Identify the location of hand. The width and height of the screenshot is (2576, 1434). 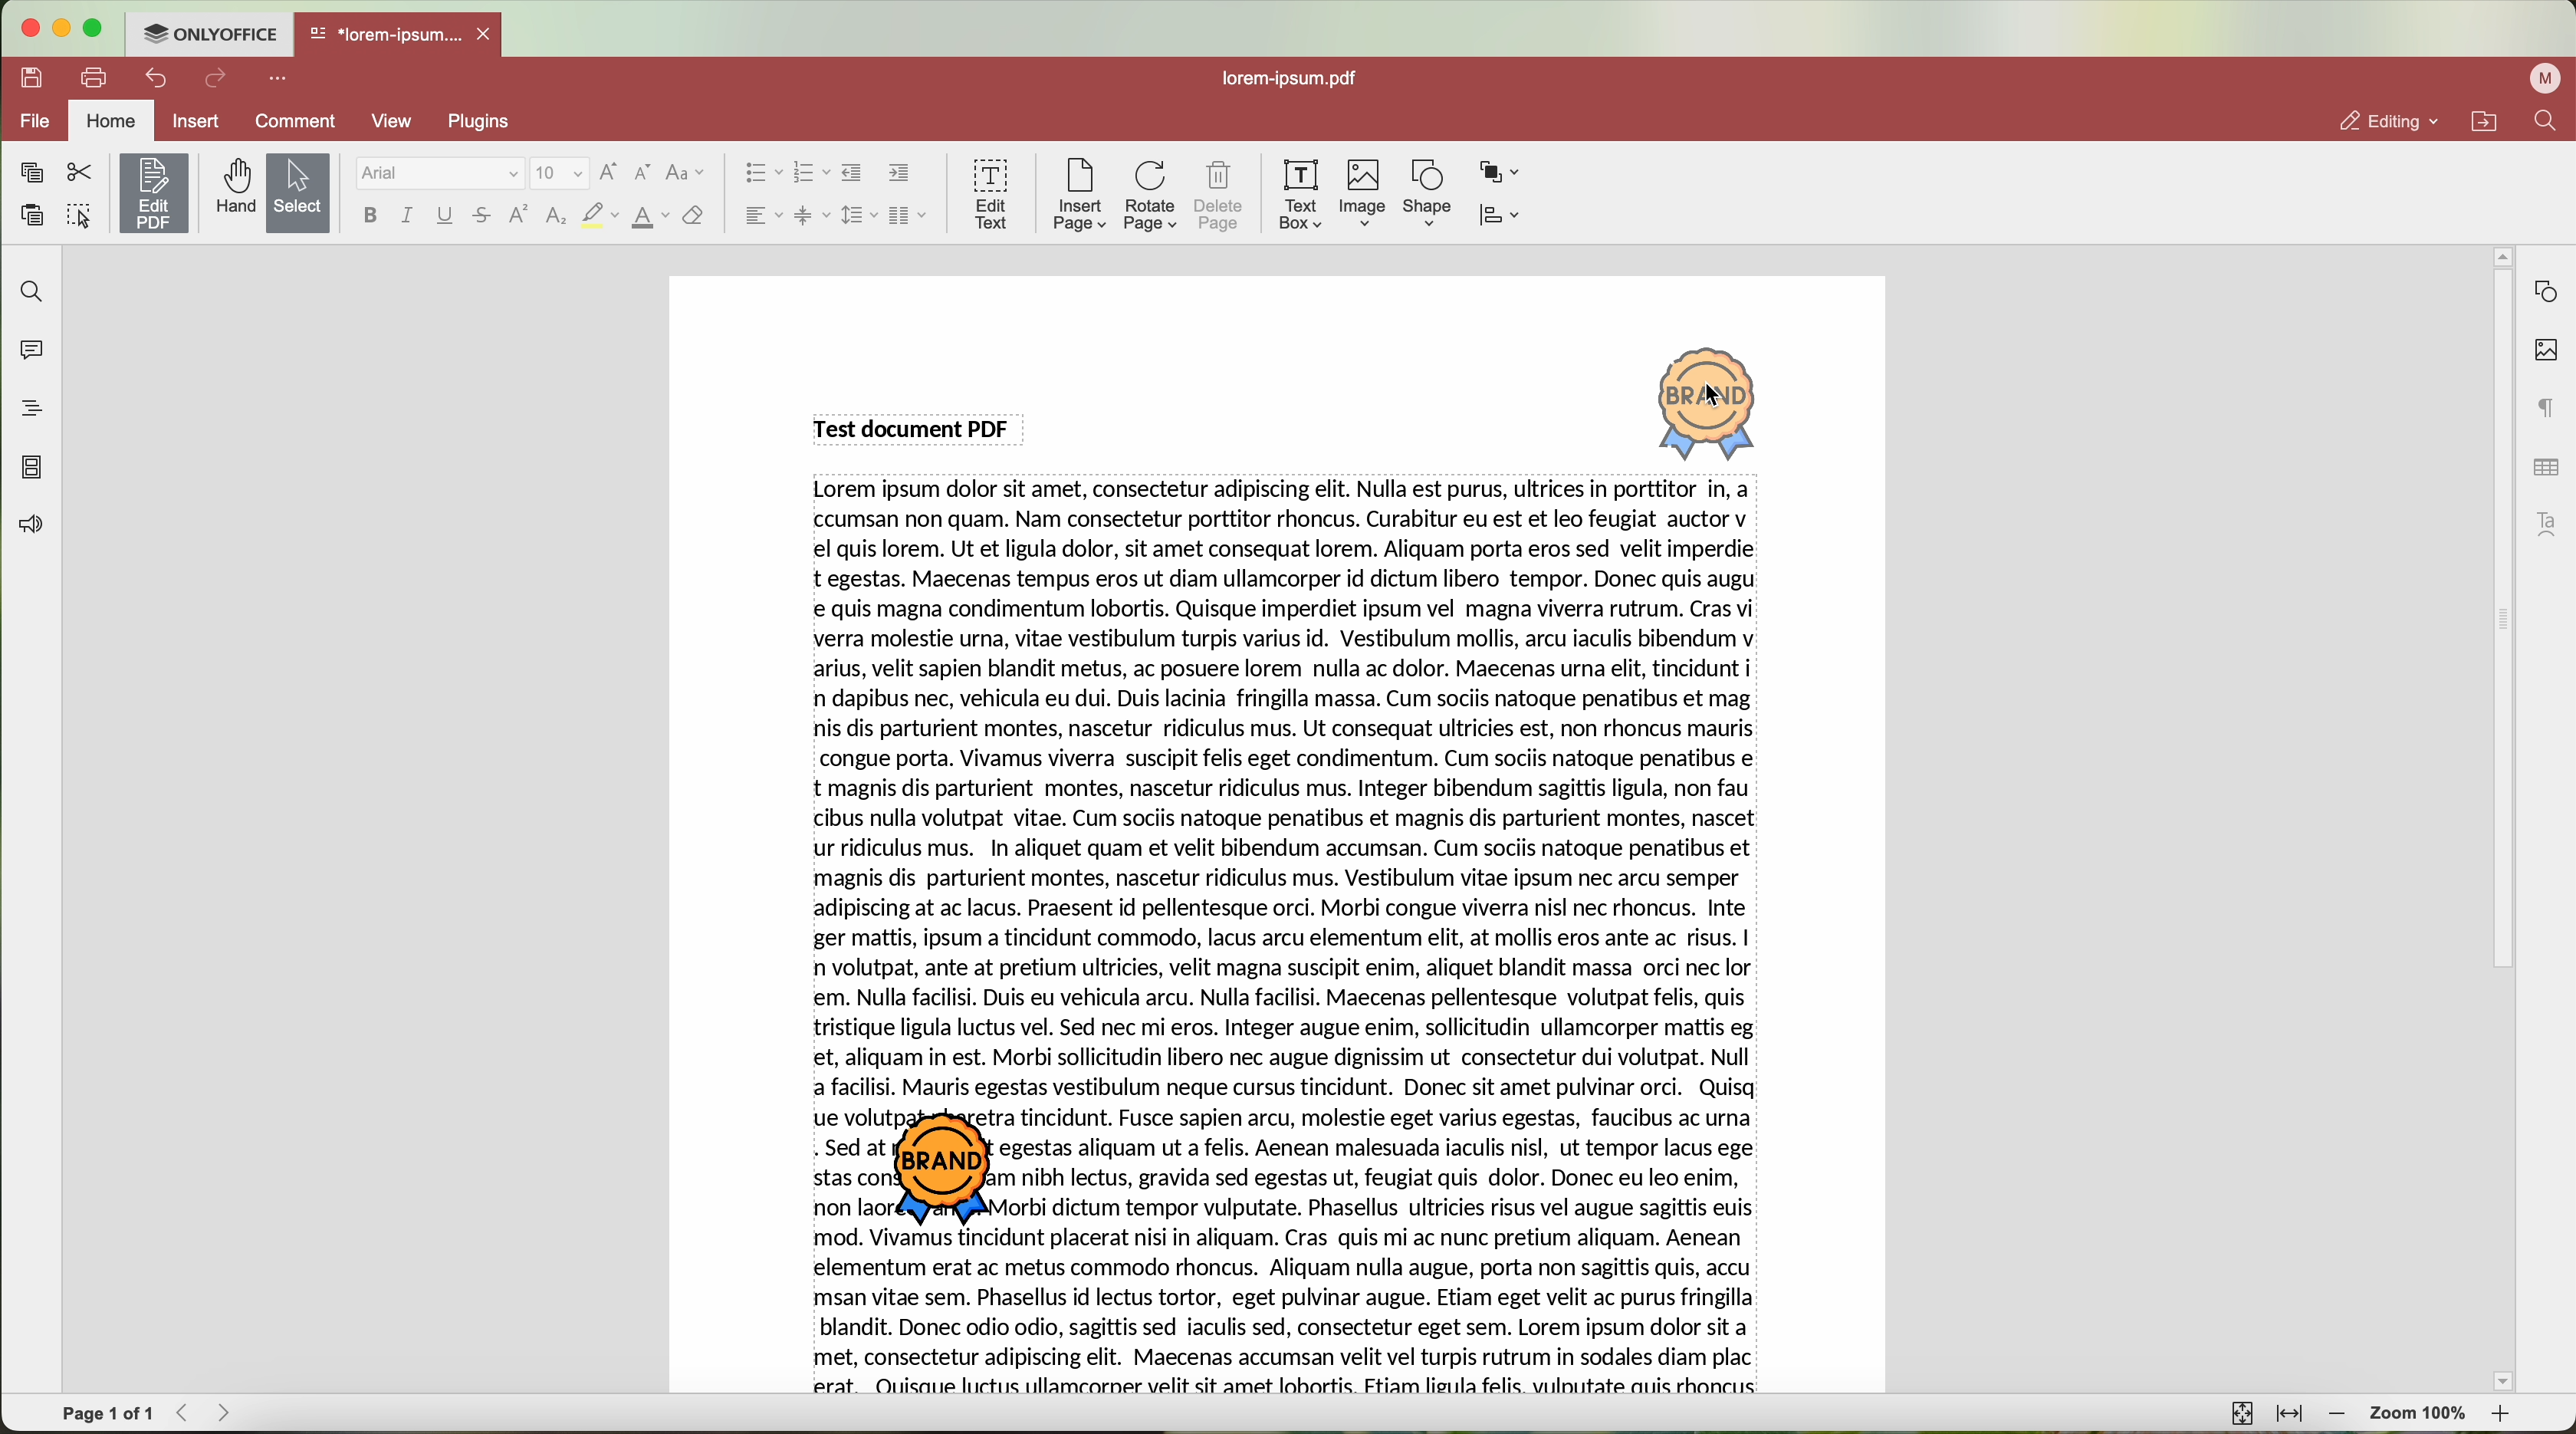
(233, 187).